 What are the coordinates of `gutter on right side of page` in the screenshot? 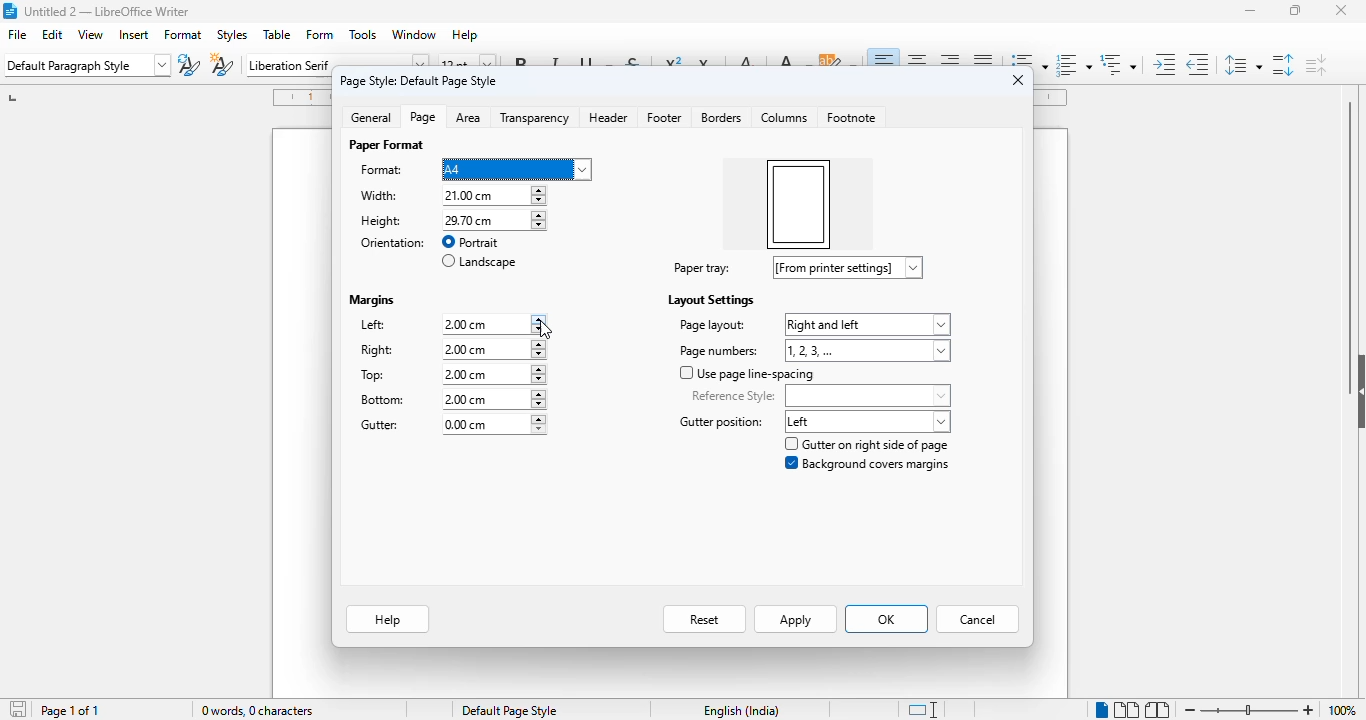 It's located at (868, 444).